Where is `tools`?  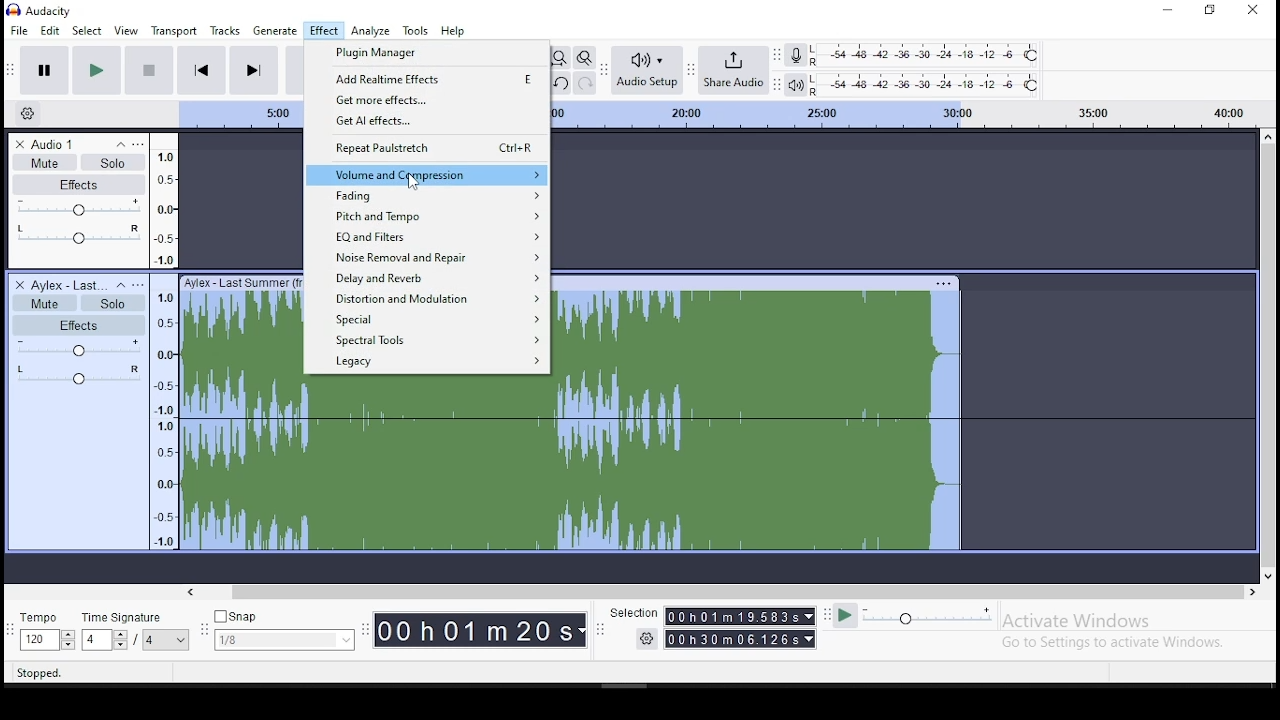
tools is located at coordinates (416, 31).